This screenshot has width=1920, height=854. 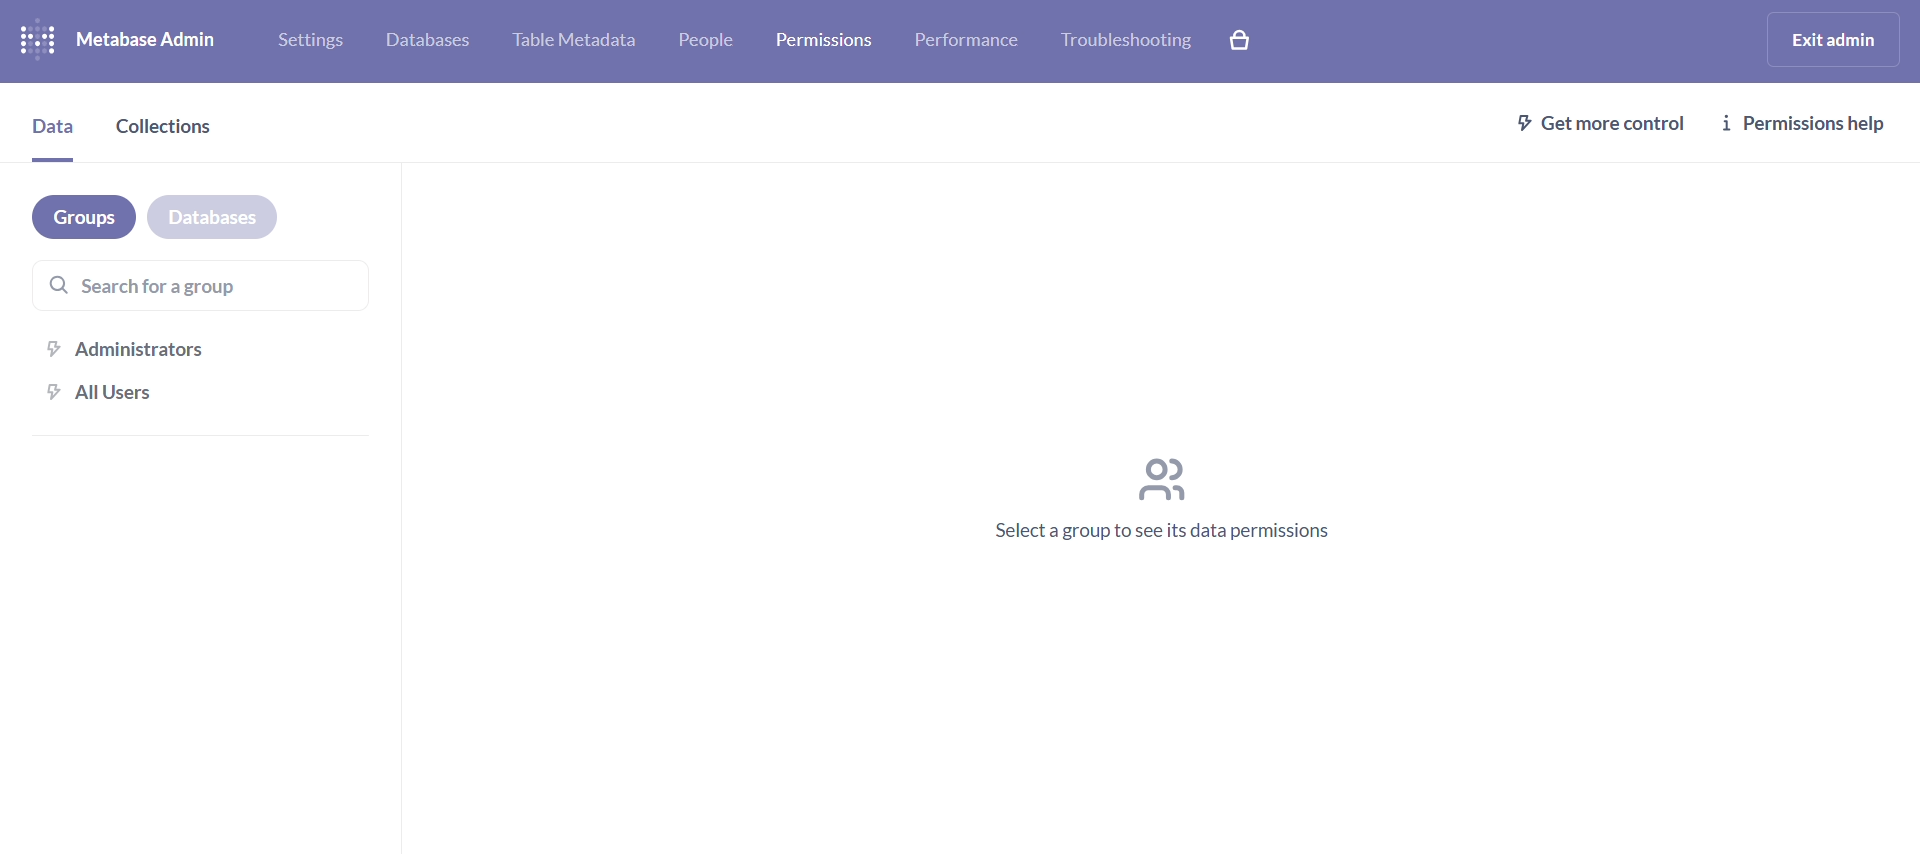 What do you see at coordinates (1162, 501) in the screenshot?
I see `select a group to see its data permissions` at bounding box center [1162, 501].